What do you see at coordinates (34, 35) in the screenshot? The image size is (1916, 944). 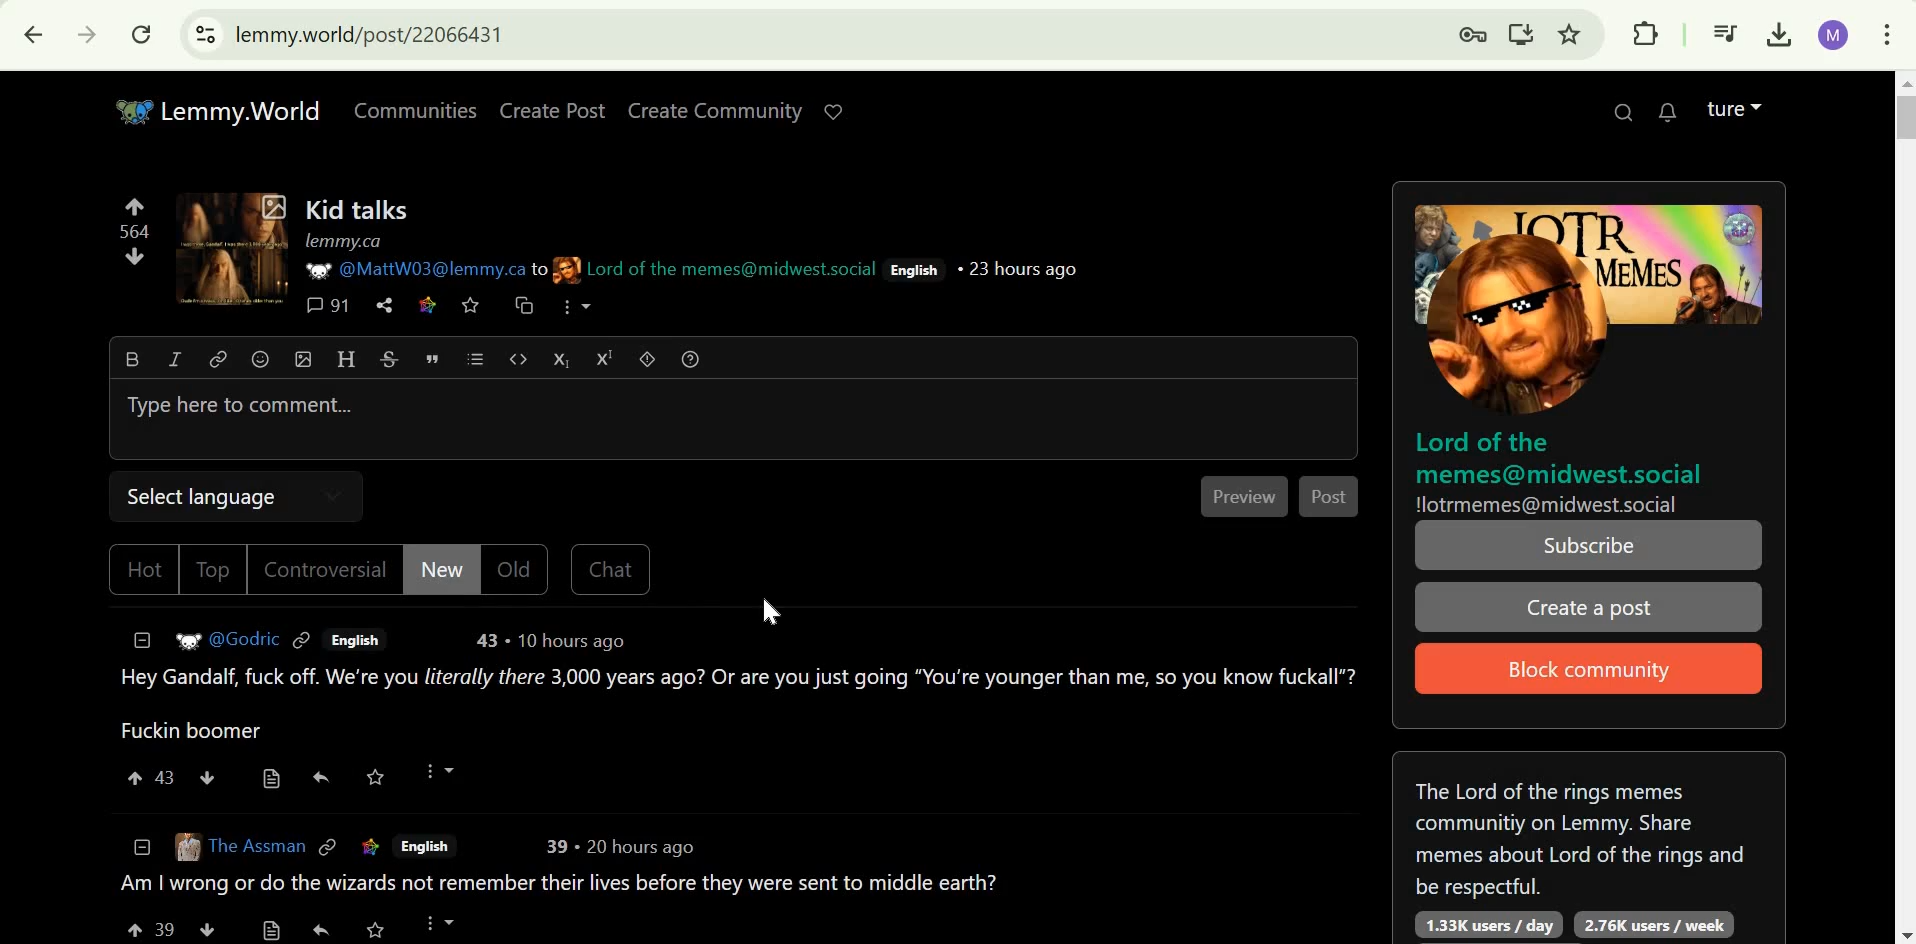 I see `click to go back, hold to see history` at bounding box center [34, 35].